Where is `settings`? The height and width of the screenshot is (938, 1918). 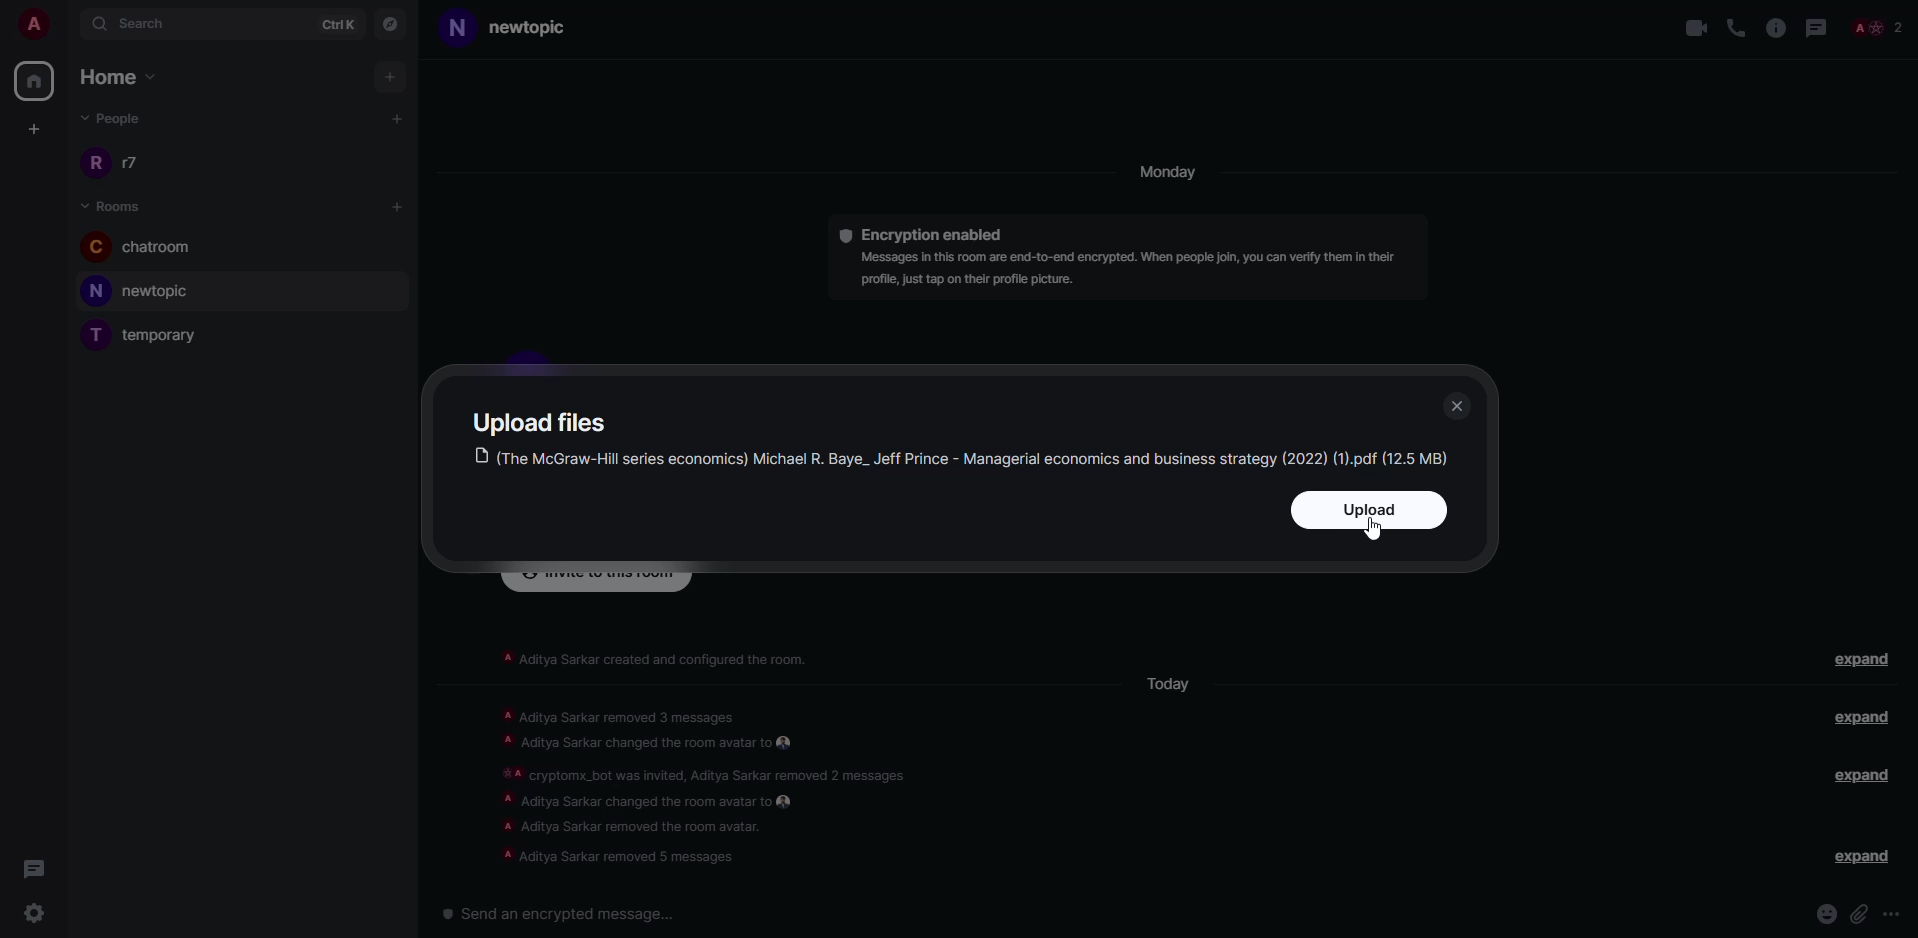
settings is located at coordinates (38, 913).